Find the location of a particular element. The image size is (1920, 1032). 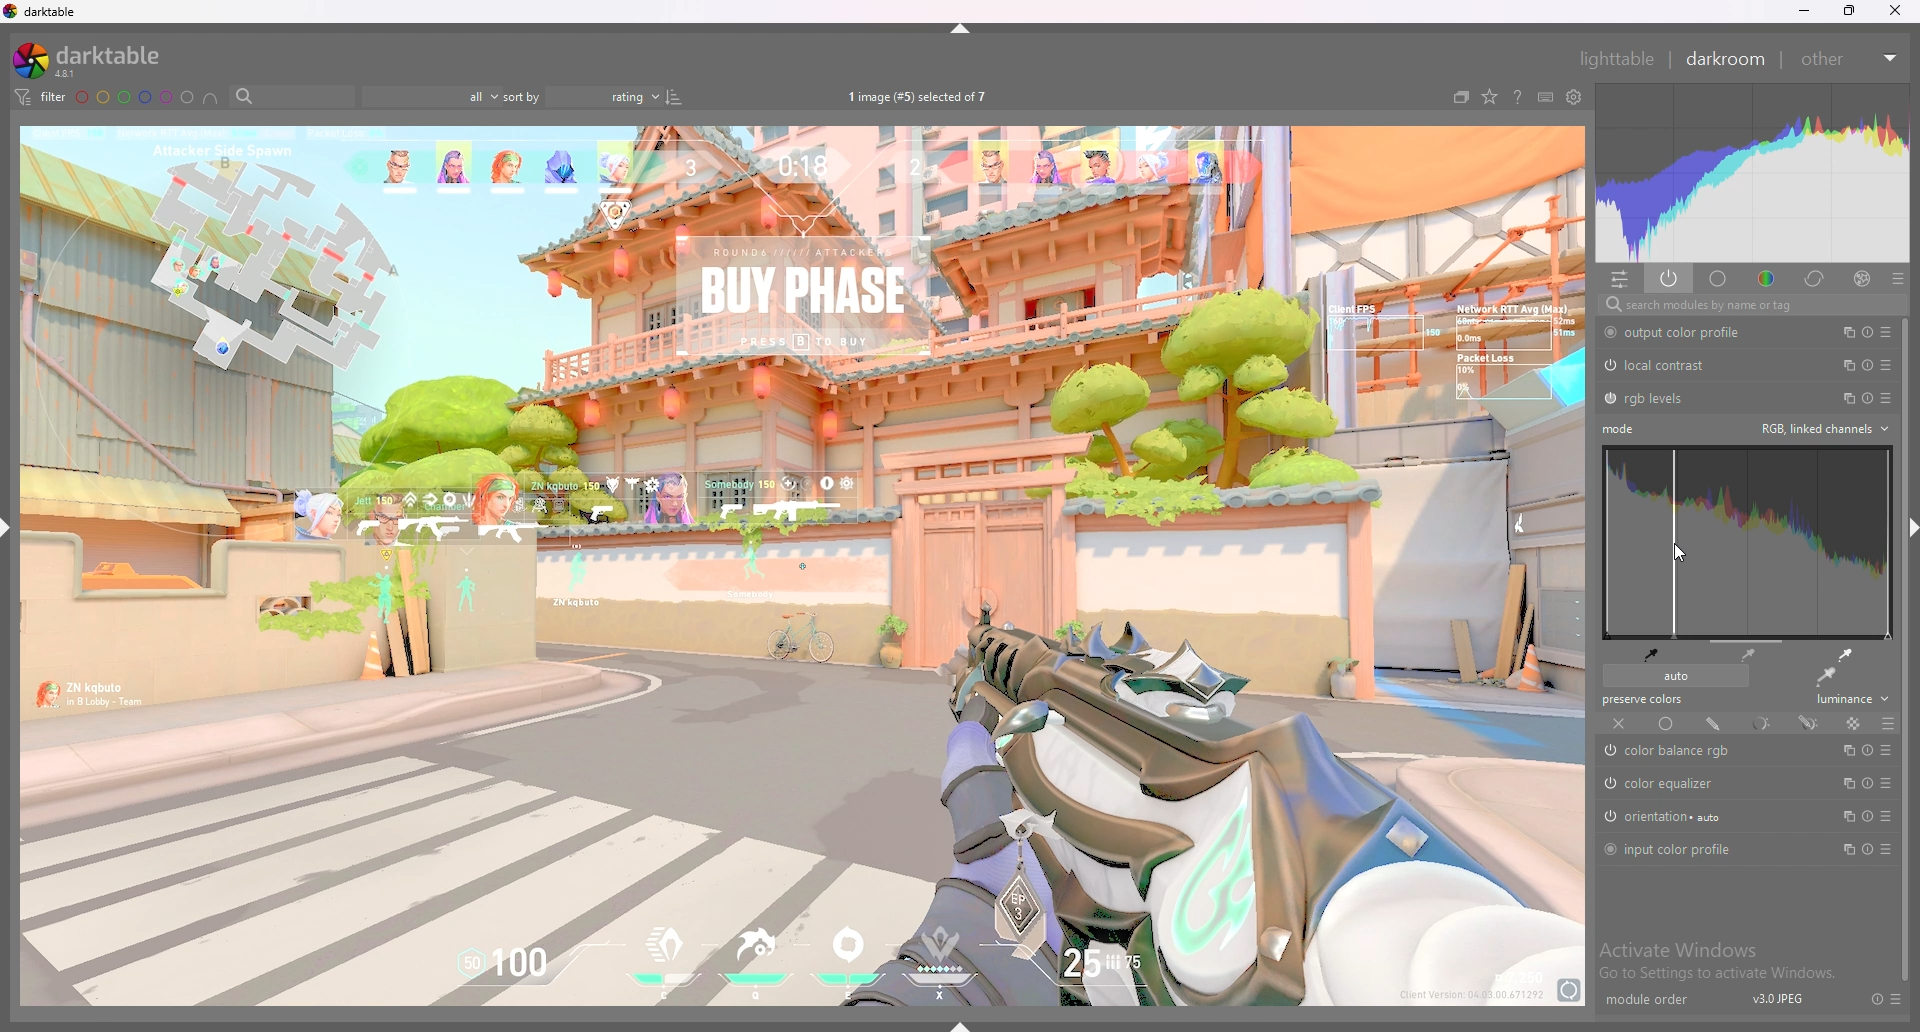

reset is located at coordinates (1867, 332).